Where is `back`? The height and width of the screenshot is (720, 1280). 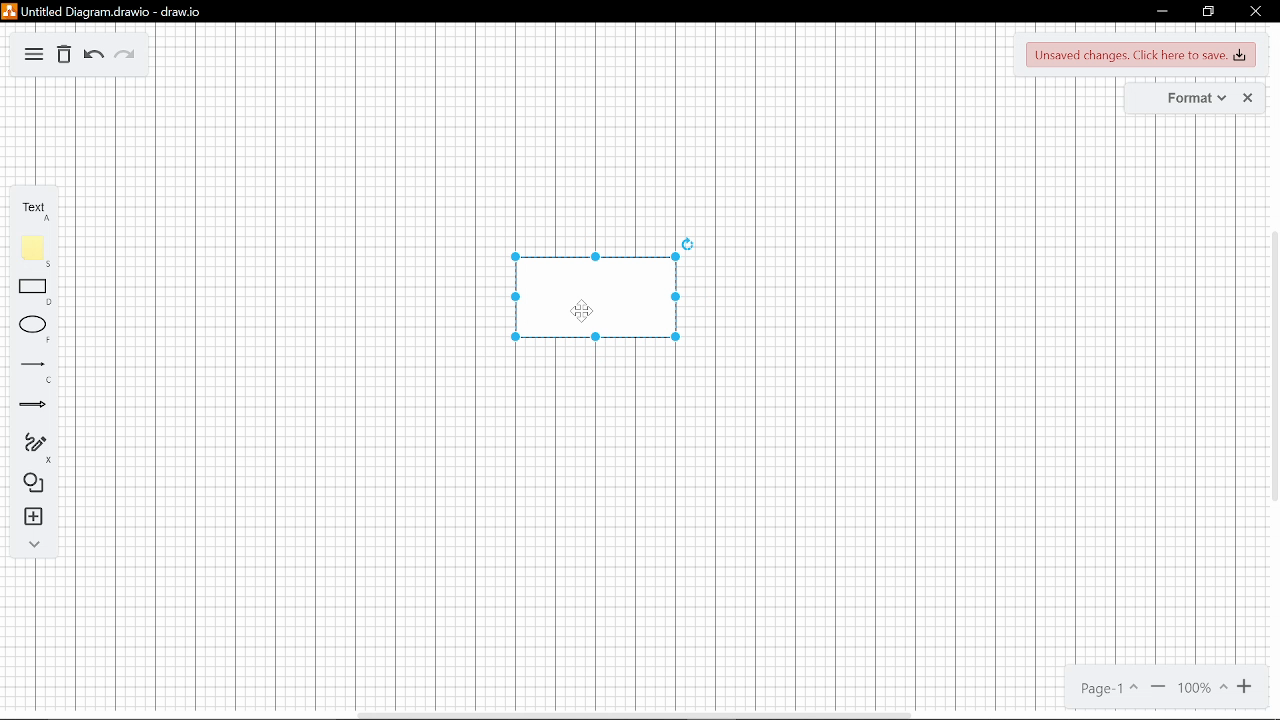
back is located at coordinates (93, 54).